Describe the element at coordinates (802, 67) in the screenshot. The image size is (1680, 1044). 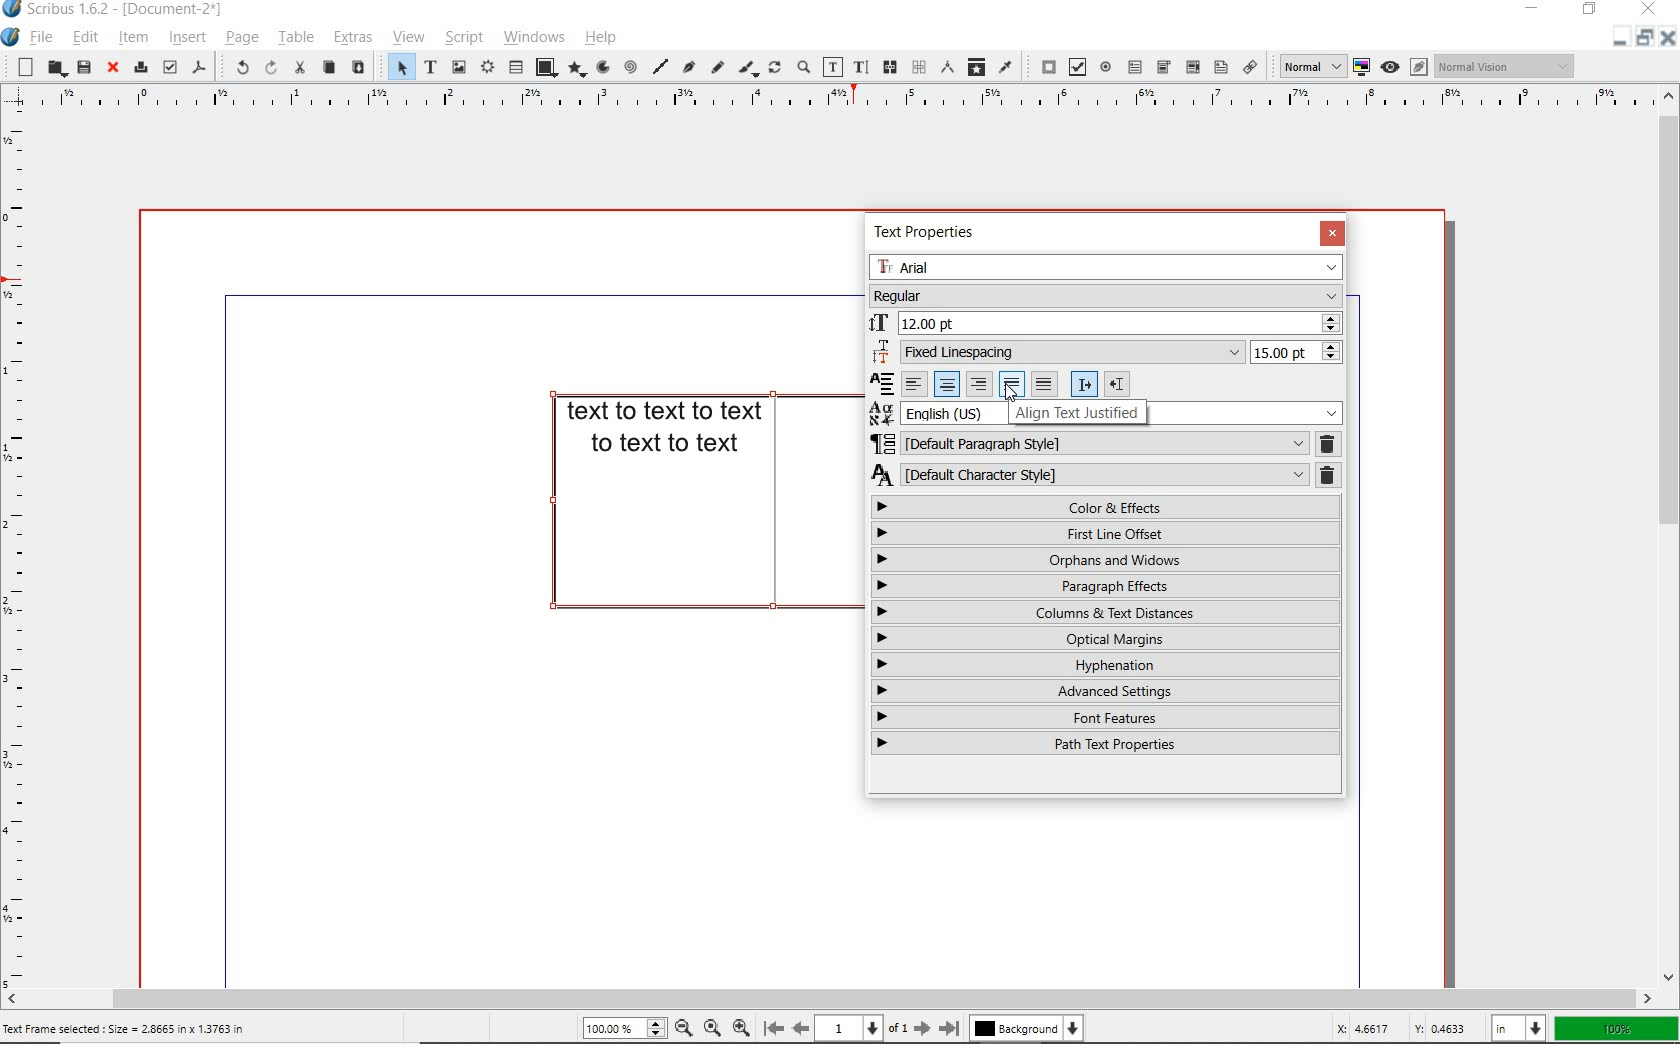
I see `zoom in or zoom out` at that location.